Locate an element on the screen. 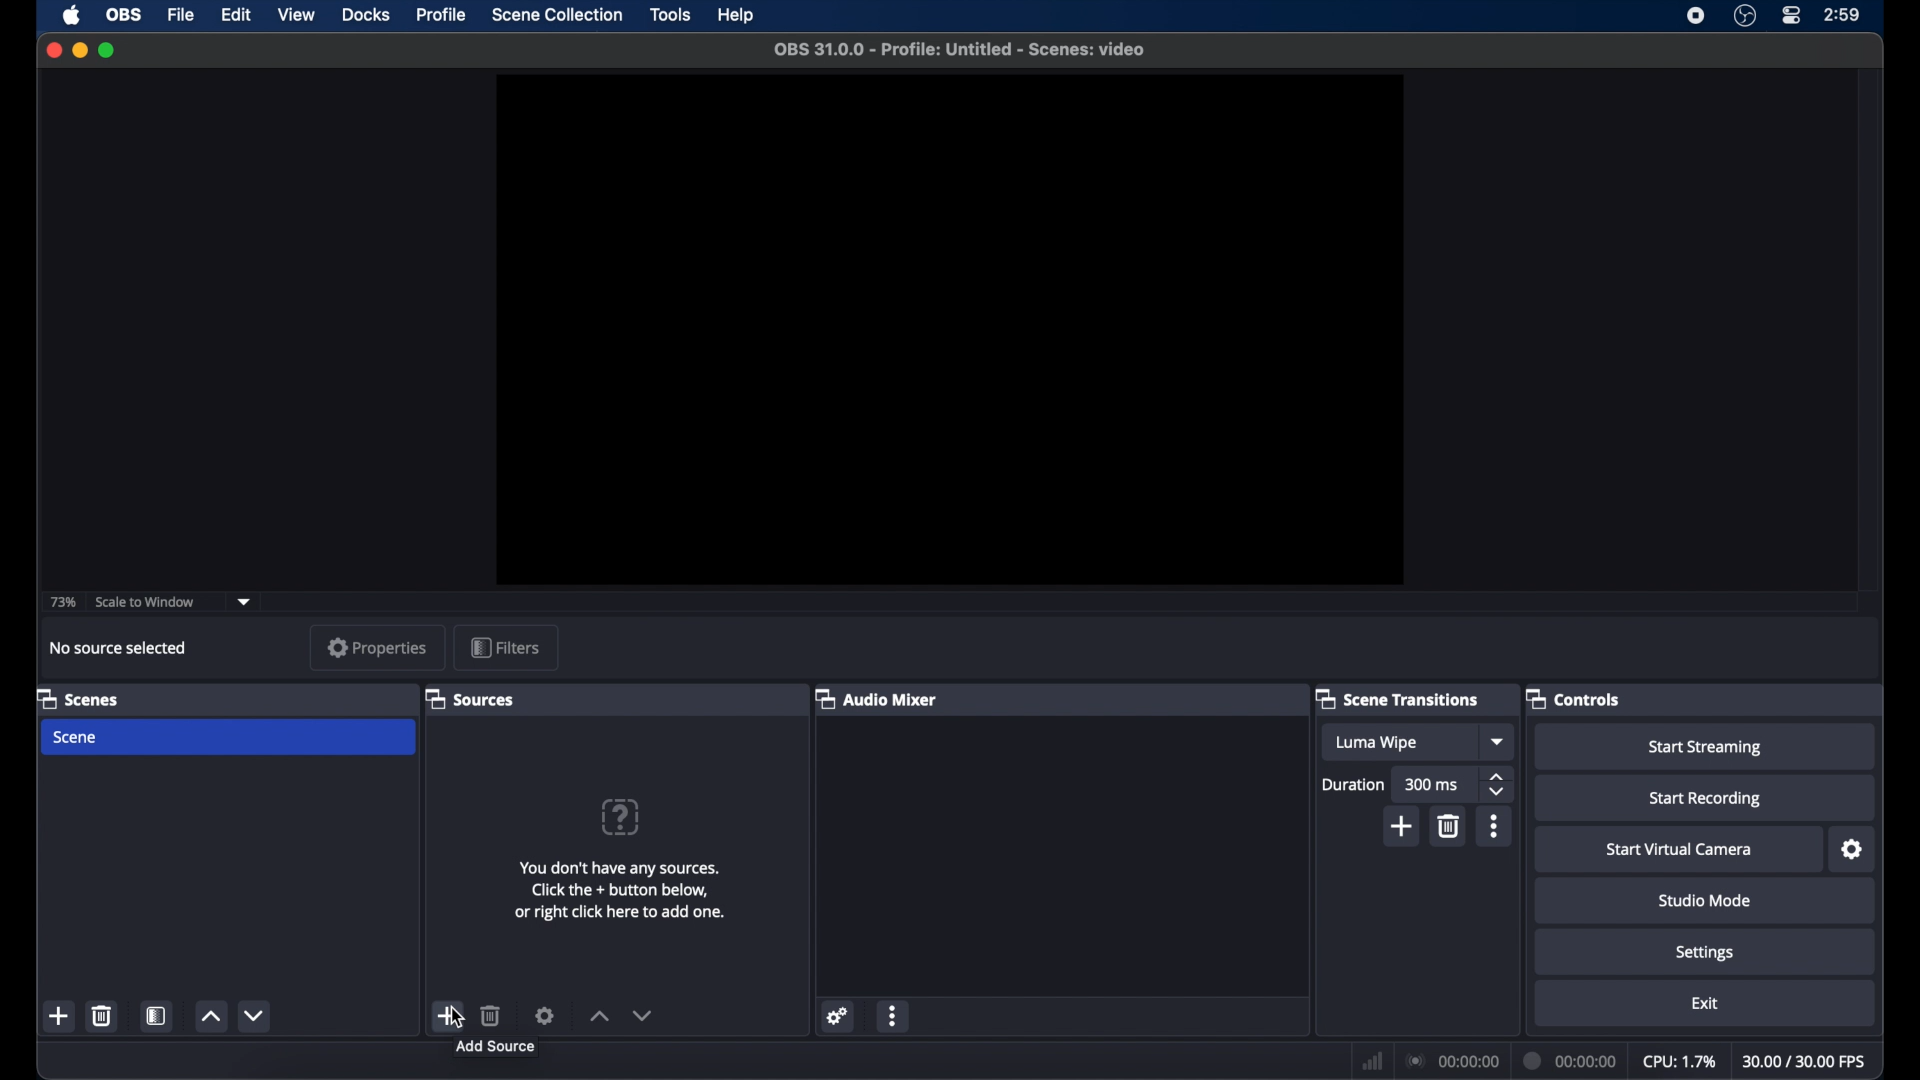 This screenshot has height=1080, width=1920. dropdown is located at coordinates (245, 602).